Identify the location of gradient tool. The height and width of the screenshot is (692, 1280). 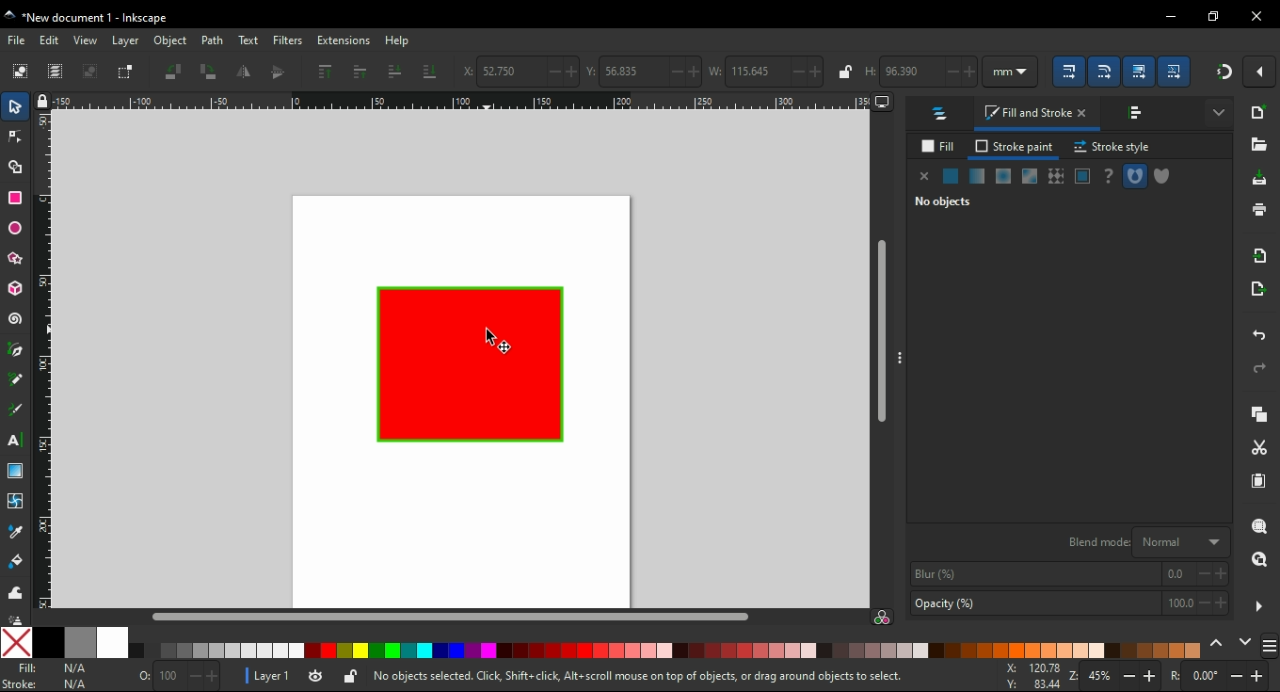
(15, 471).